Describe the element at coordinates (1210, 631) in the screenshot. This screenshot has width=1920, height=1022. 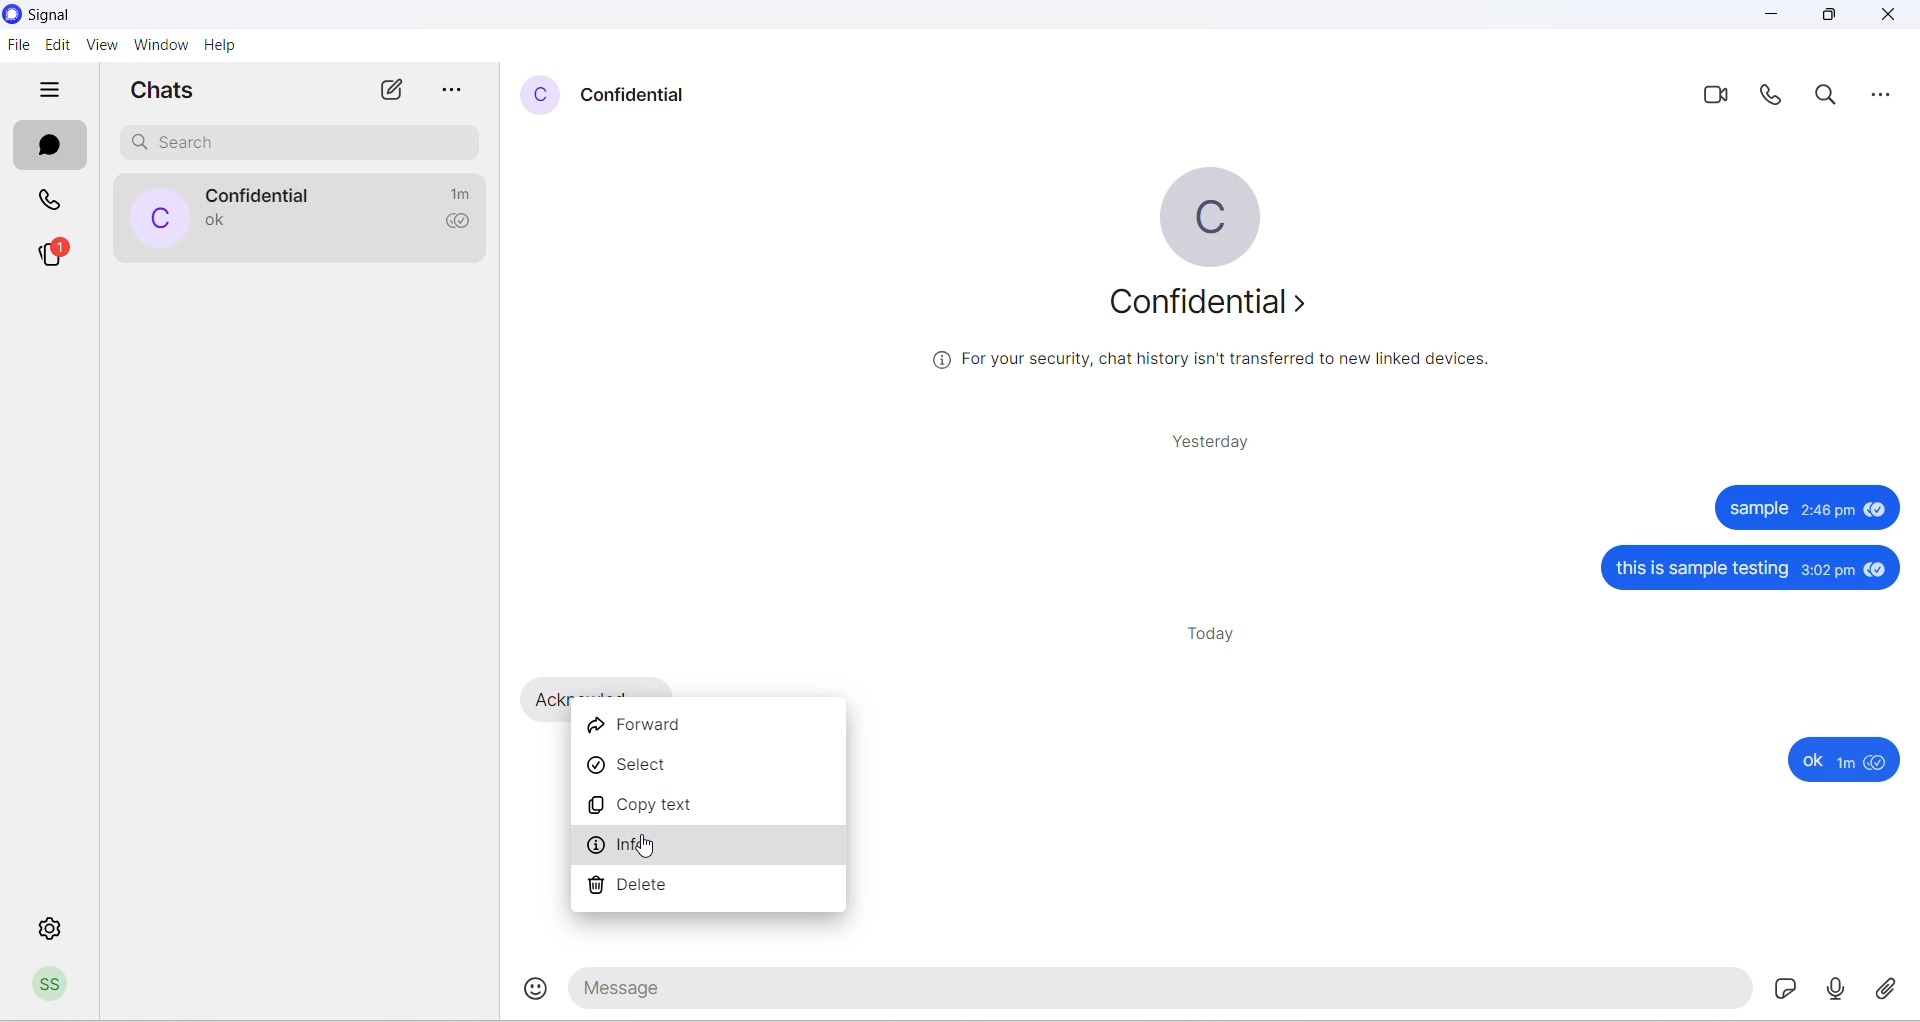
I see `today heading` at that location.